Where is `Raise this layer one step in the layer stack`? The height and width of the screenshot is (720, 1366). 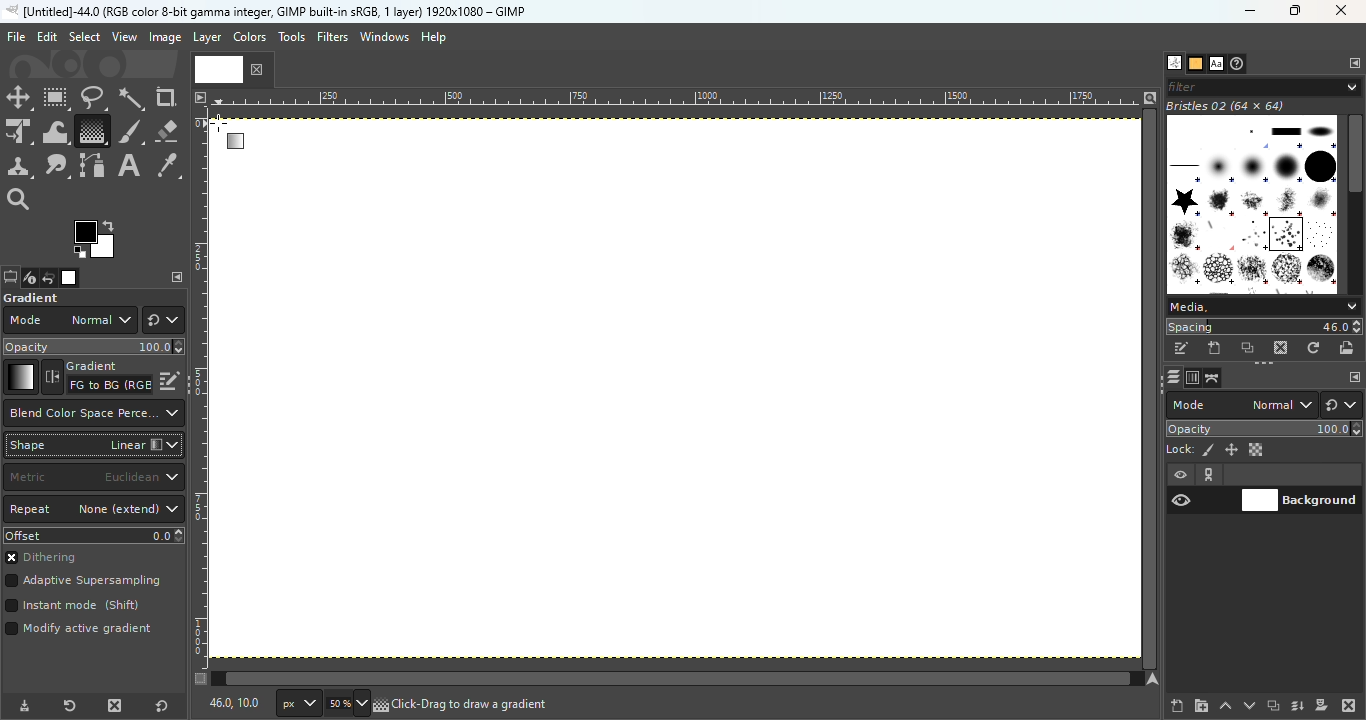 Raise this layer one step in the layer stack is located at coordinates (1226, 706).